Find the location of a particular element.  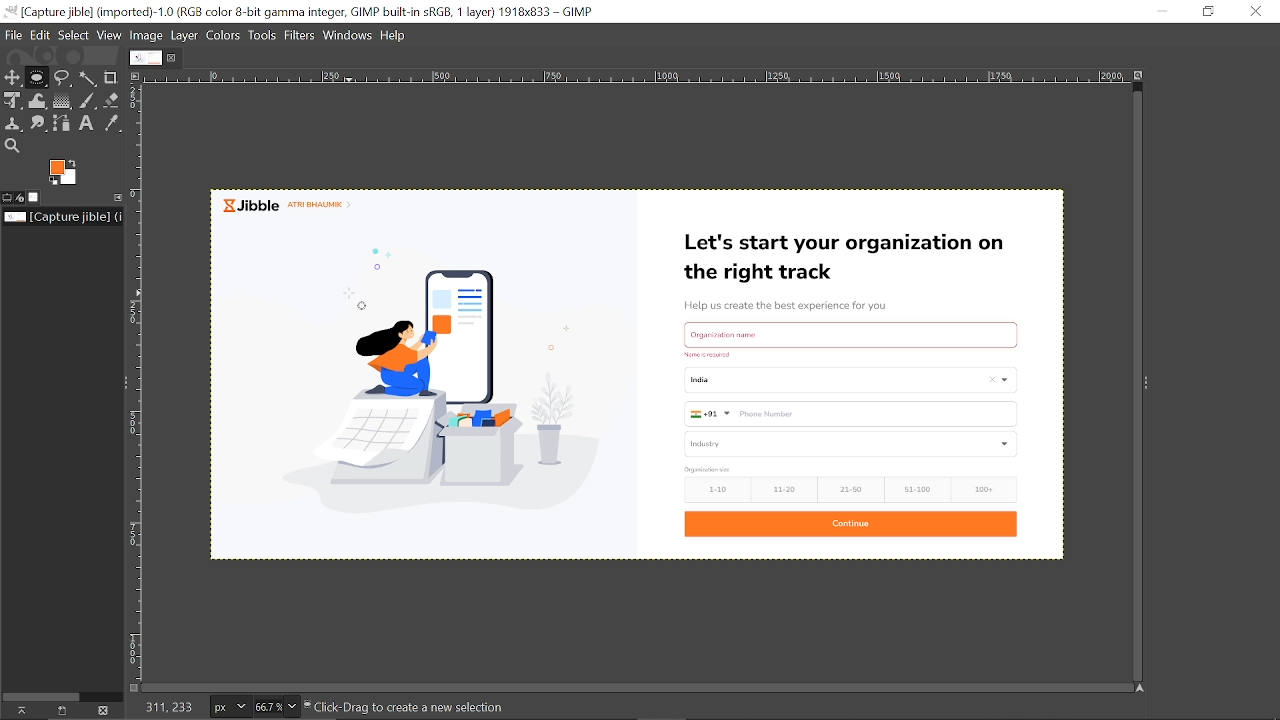

Tool options is located at coordinates (7, 198).